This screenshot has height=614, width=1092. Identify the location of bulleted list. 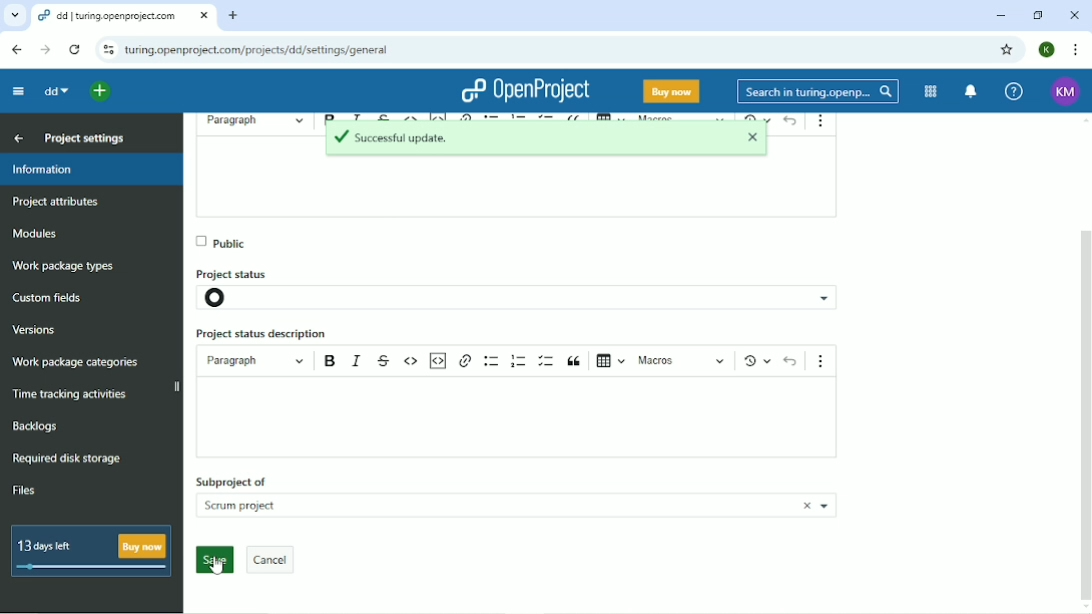
(491, 360).